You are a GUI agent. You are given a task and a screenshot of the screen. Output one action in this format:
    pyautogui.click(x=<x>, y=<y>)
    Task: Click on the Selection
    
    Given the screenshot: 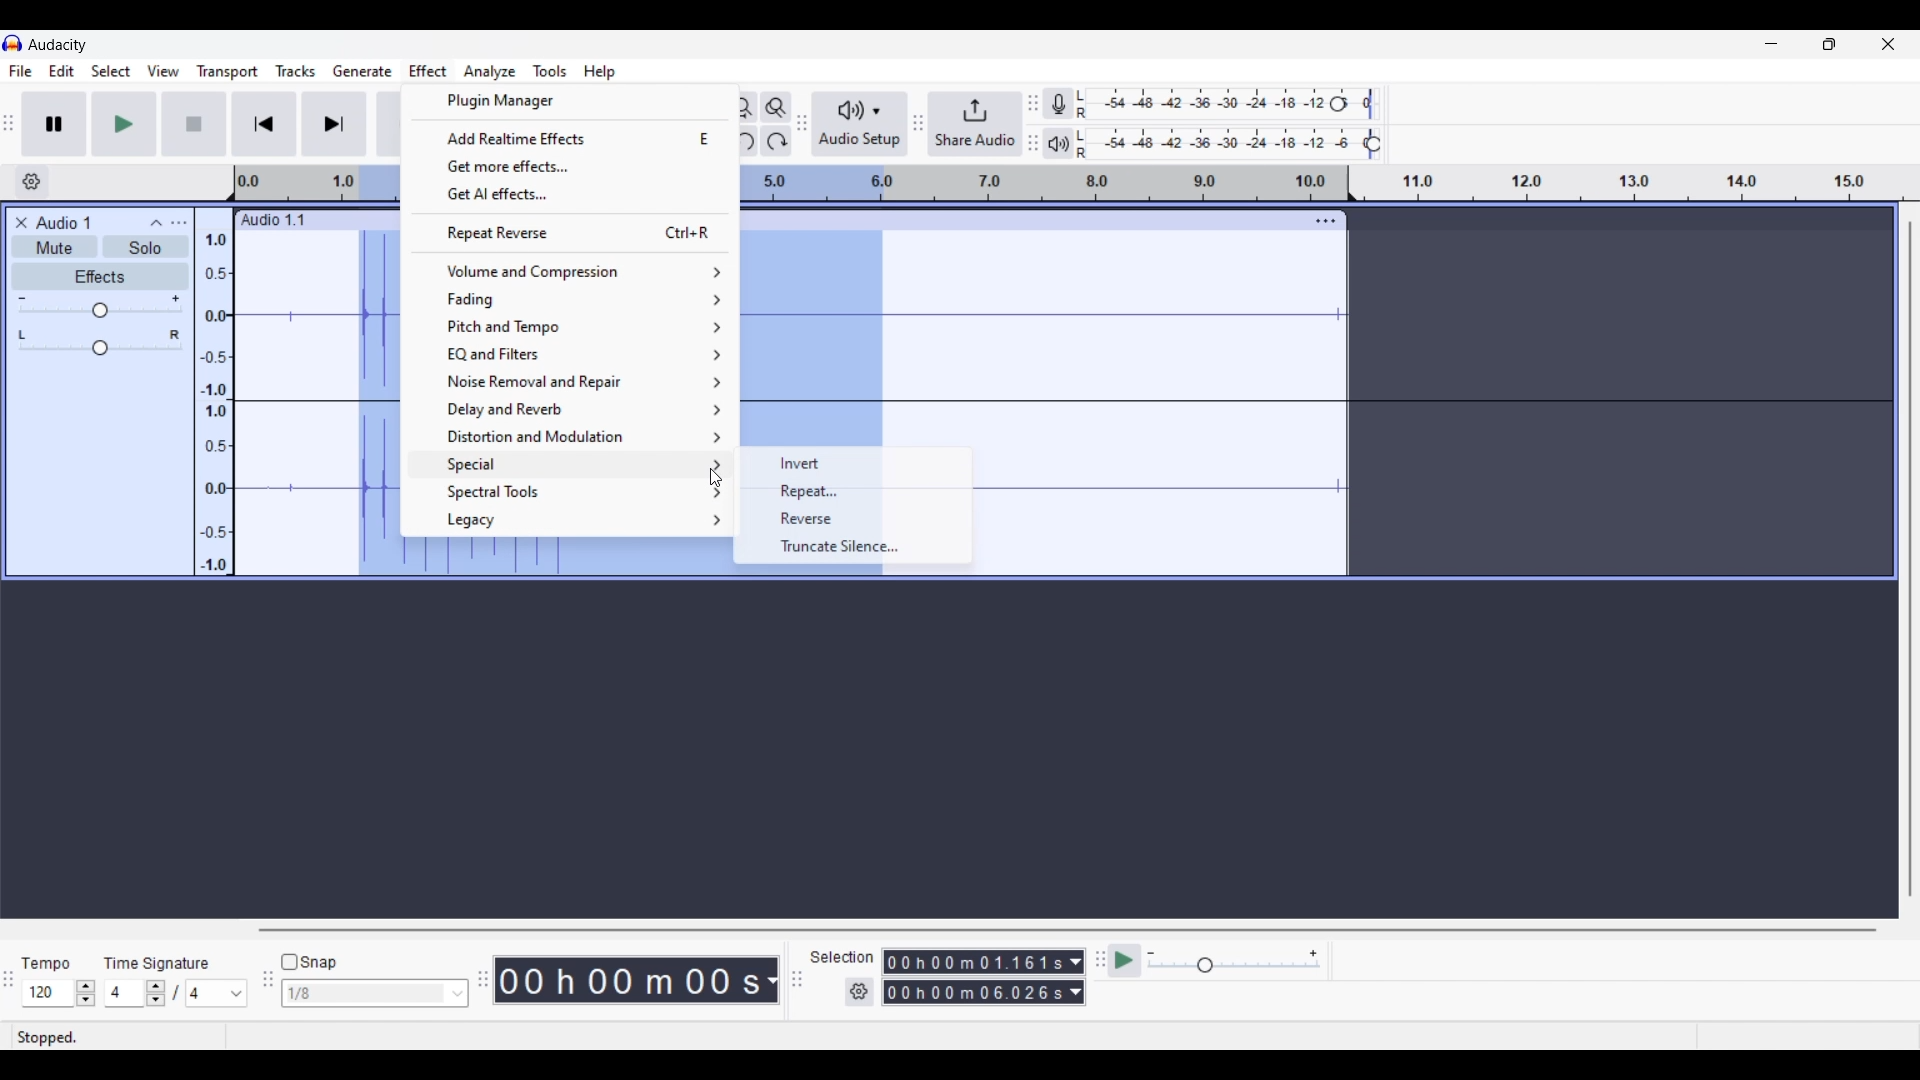 What is the action you would take?
    pyautogui.click(x=843, y=957)
    